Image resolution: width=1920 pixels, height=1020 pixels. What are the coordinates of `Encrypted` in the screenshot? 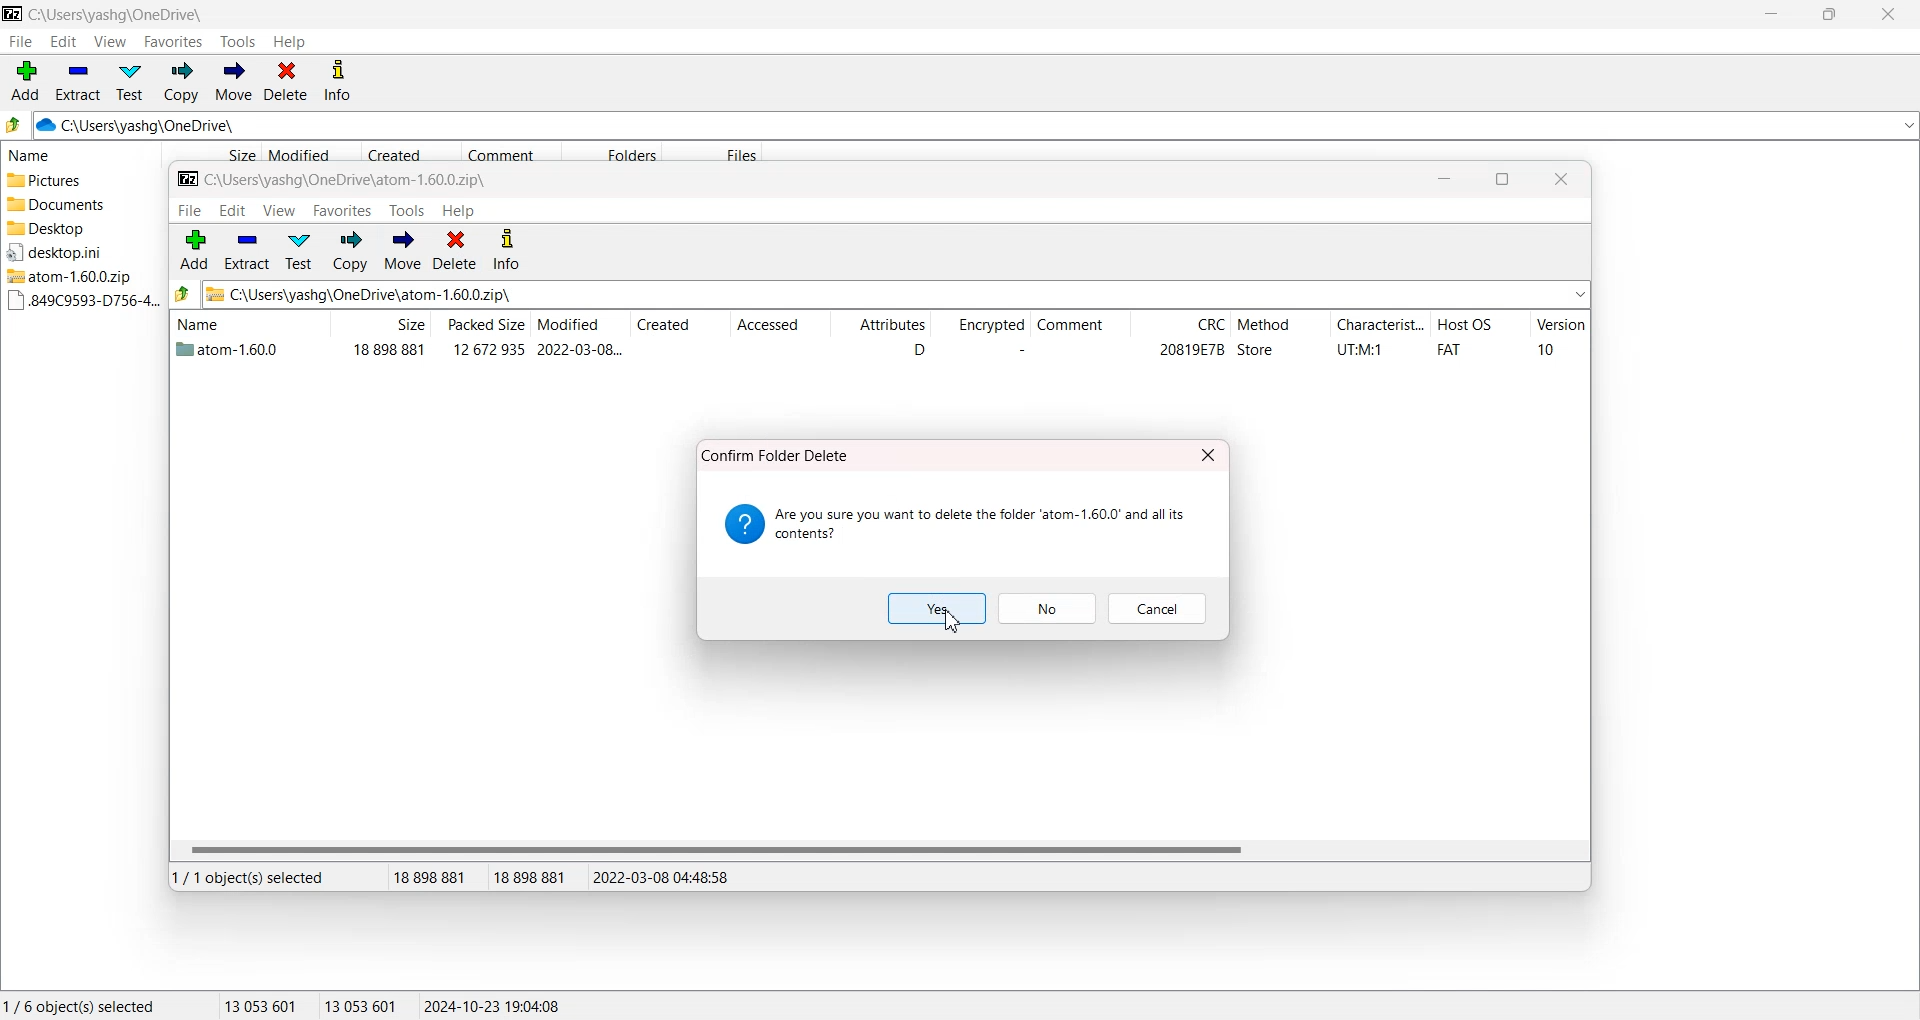 It's located at (979, 326).